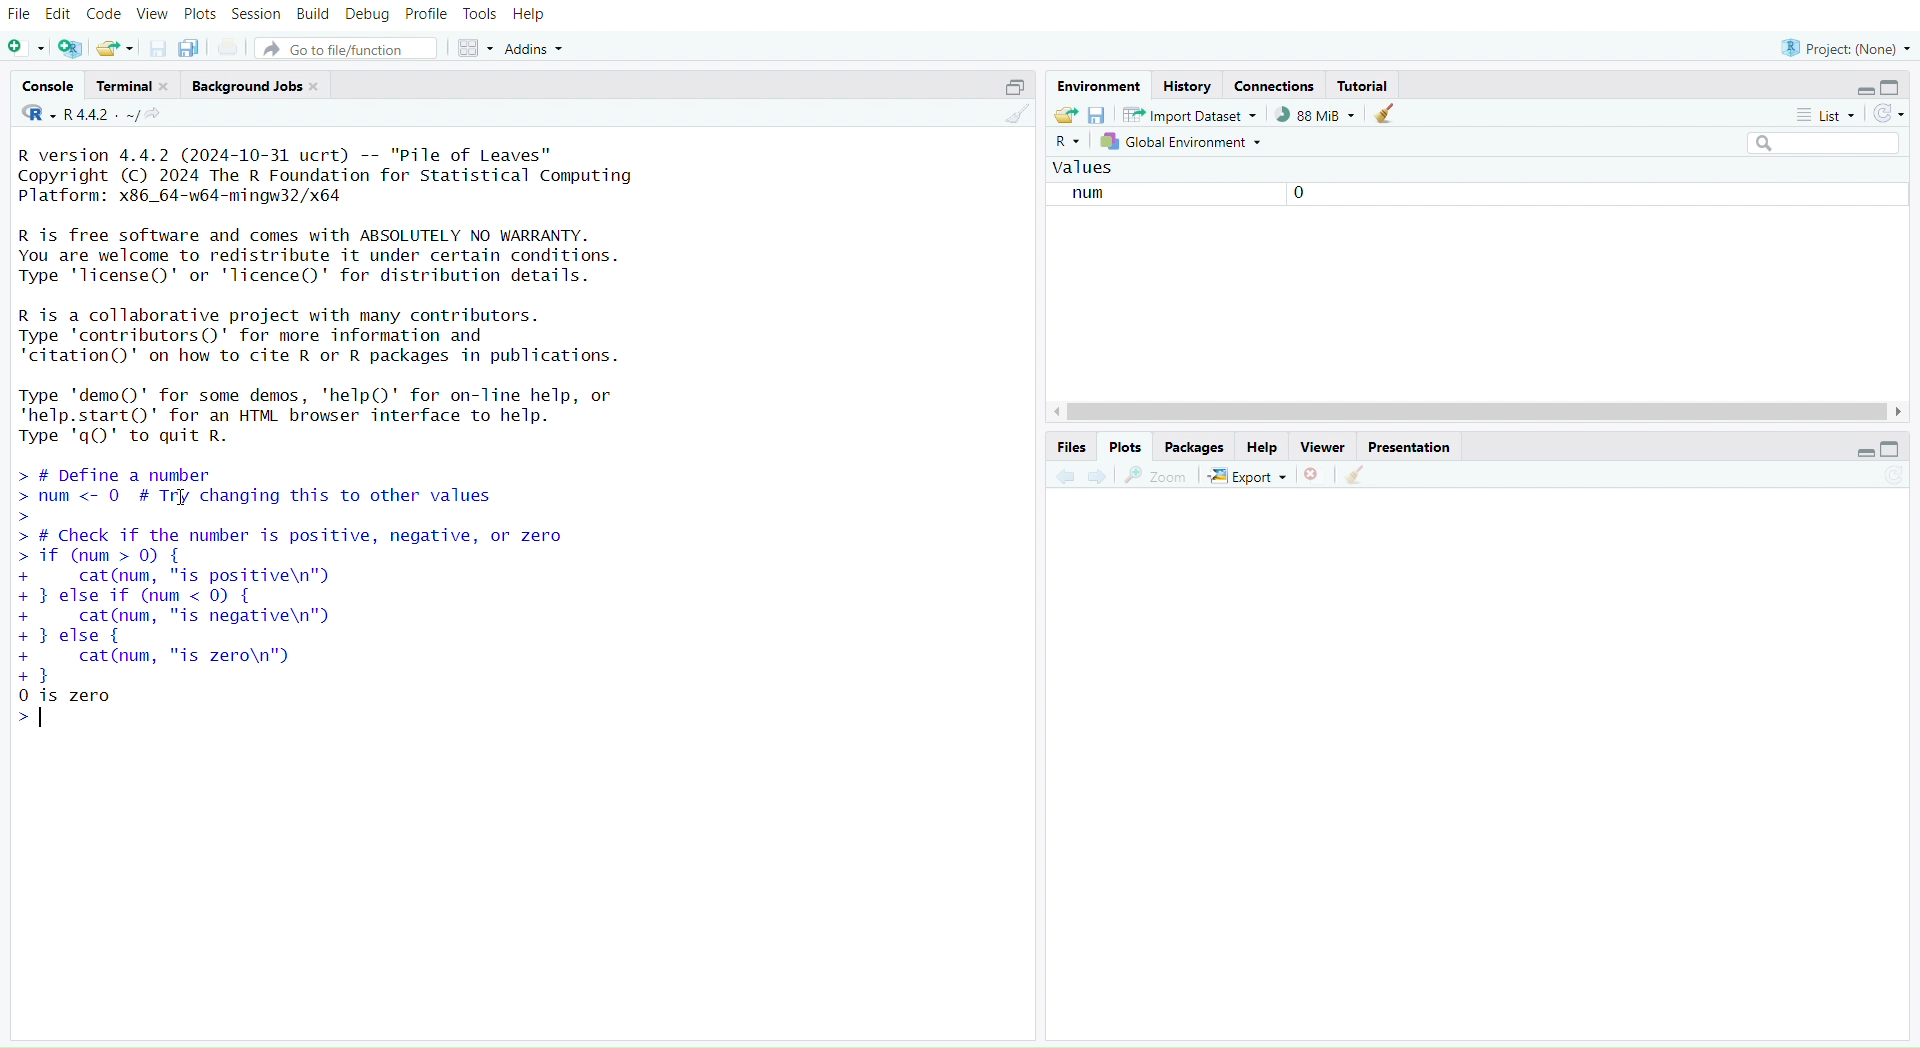 This screenshot has height=1048, width=1920. Describe the element at coordinates (481, 14) in the screenshot. I see `tools` at that location.